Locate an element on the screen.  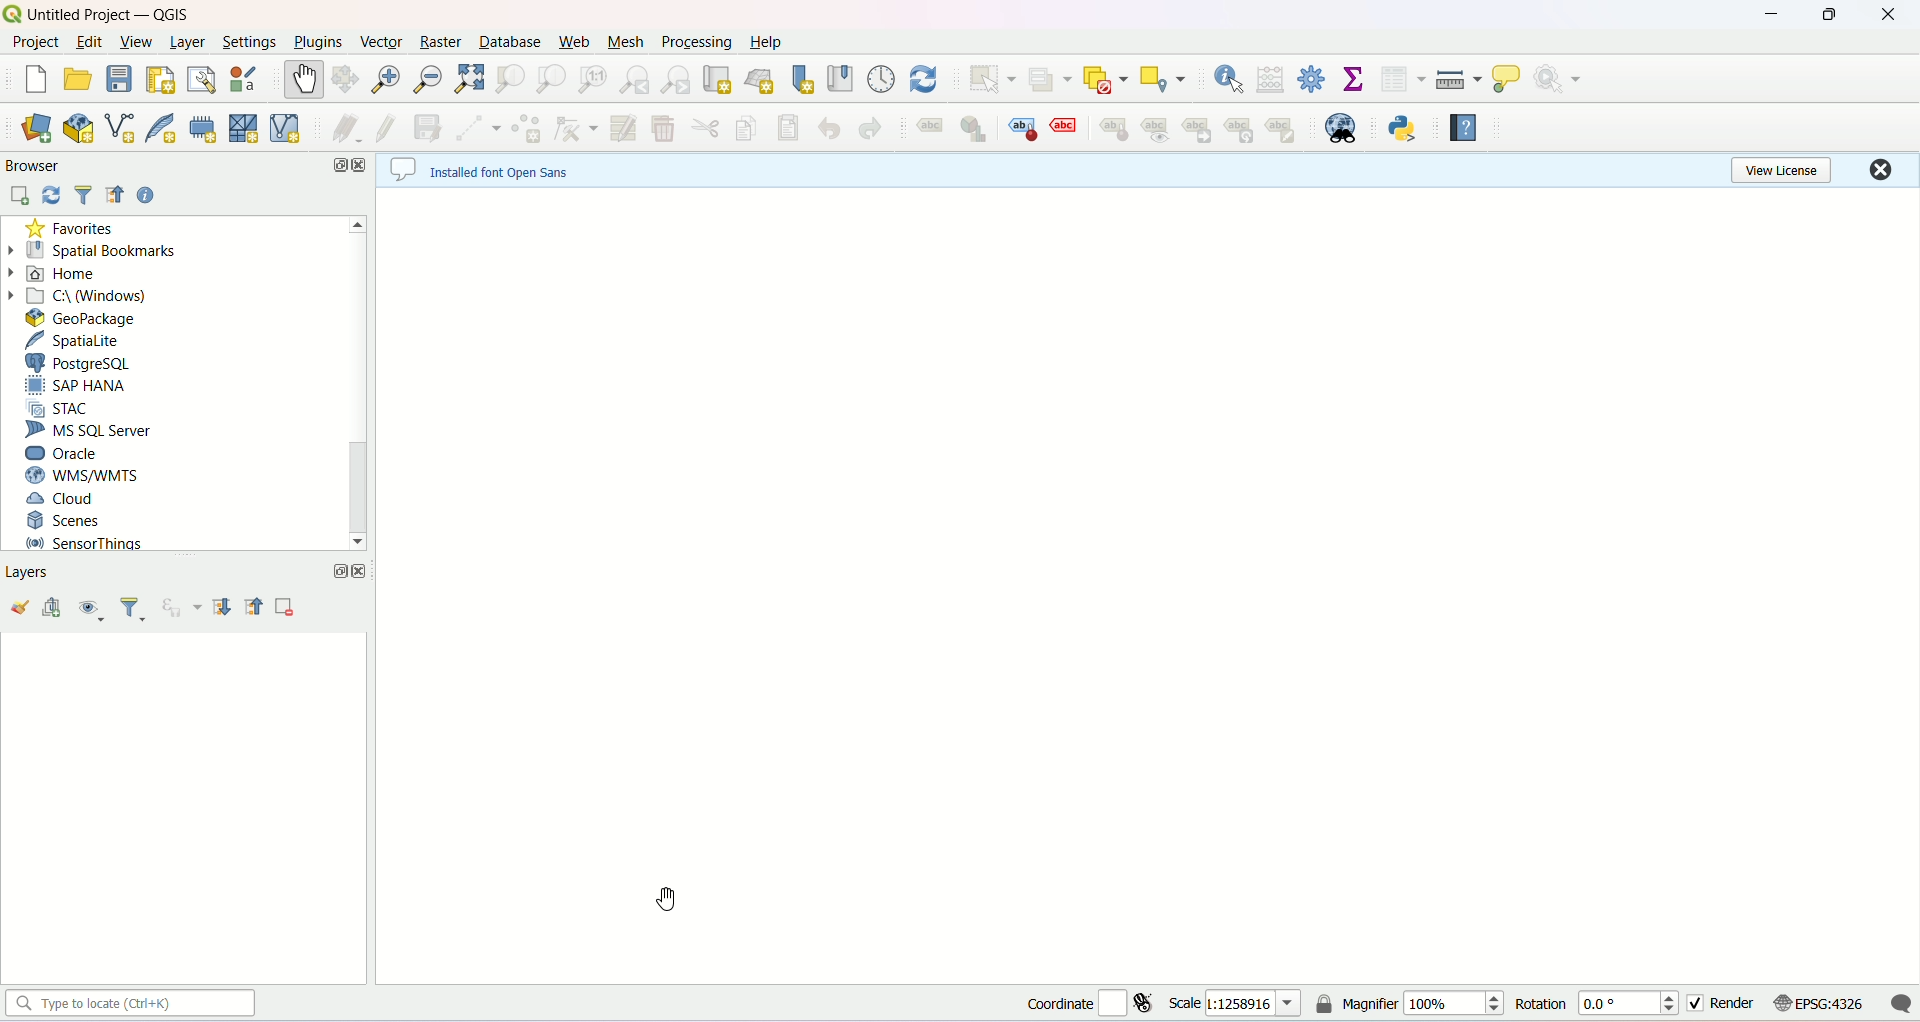
 is located at coordinates (337, 169).